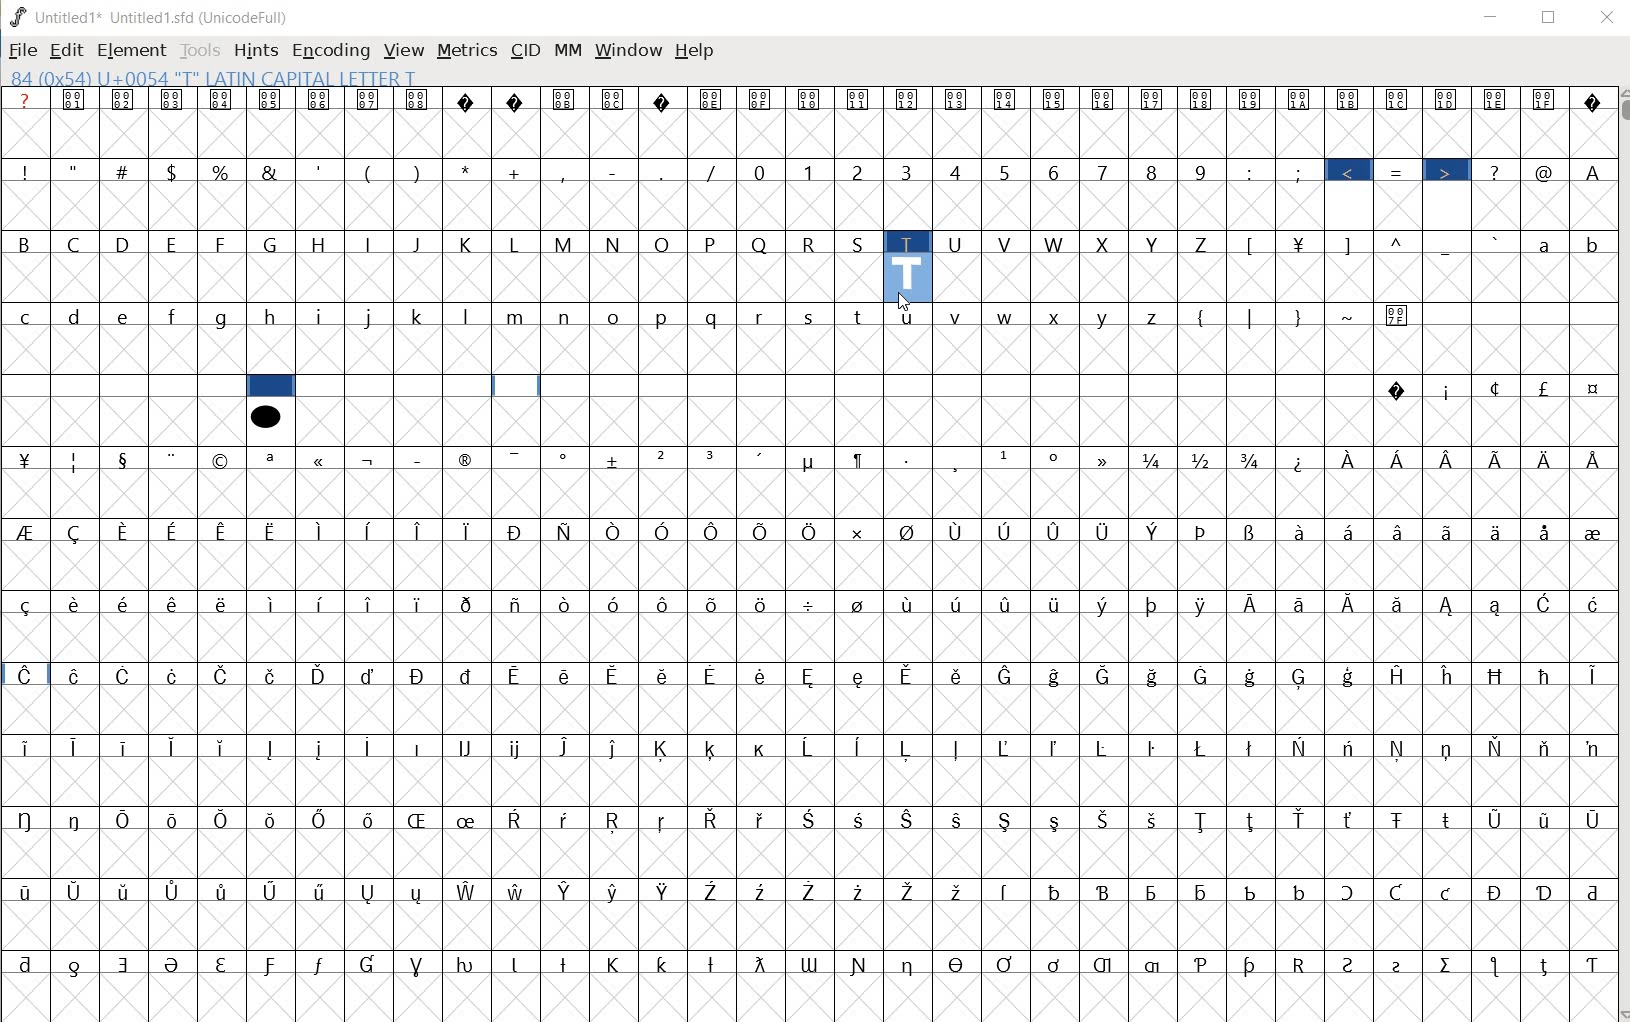 Image resolution: width=1630 pixels, height=1022 pixels. I want to click on c, so click(25, 316).